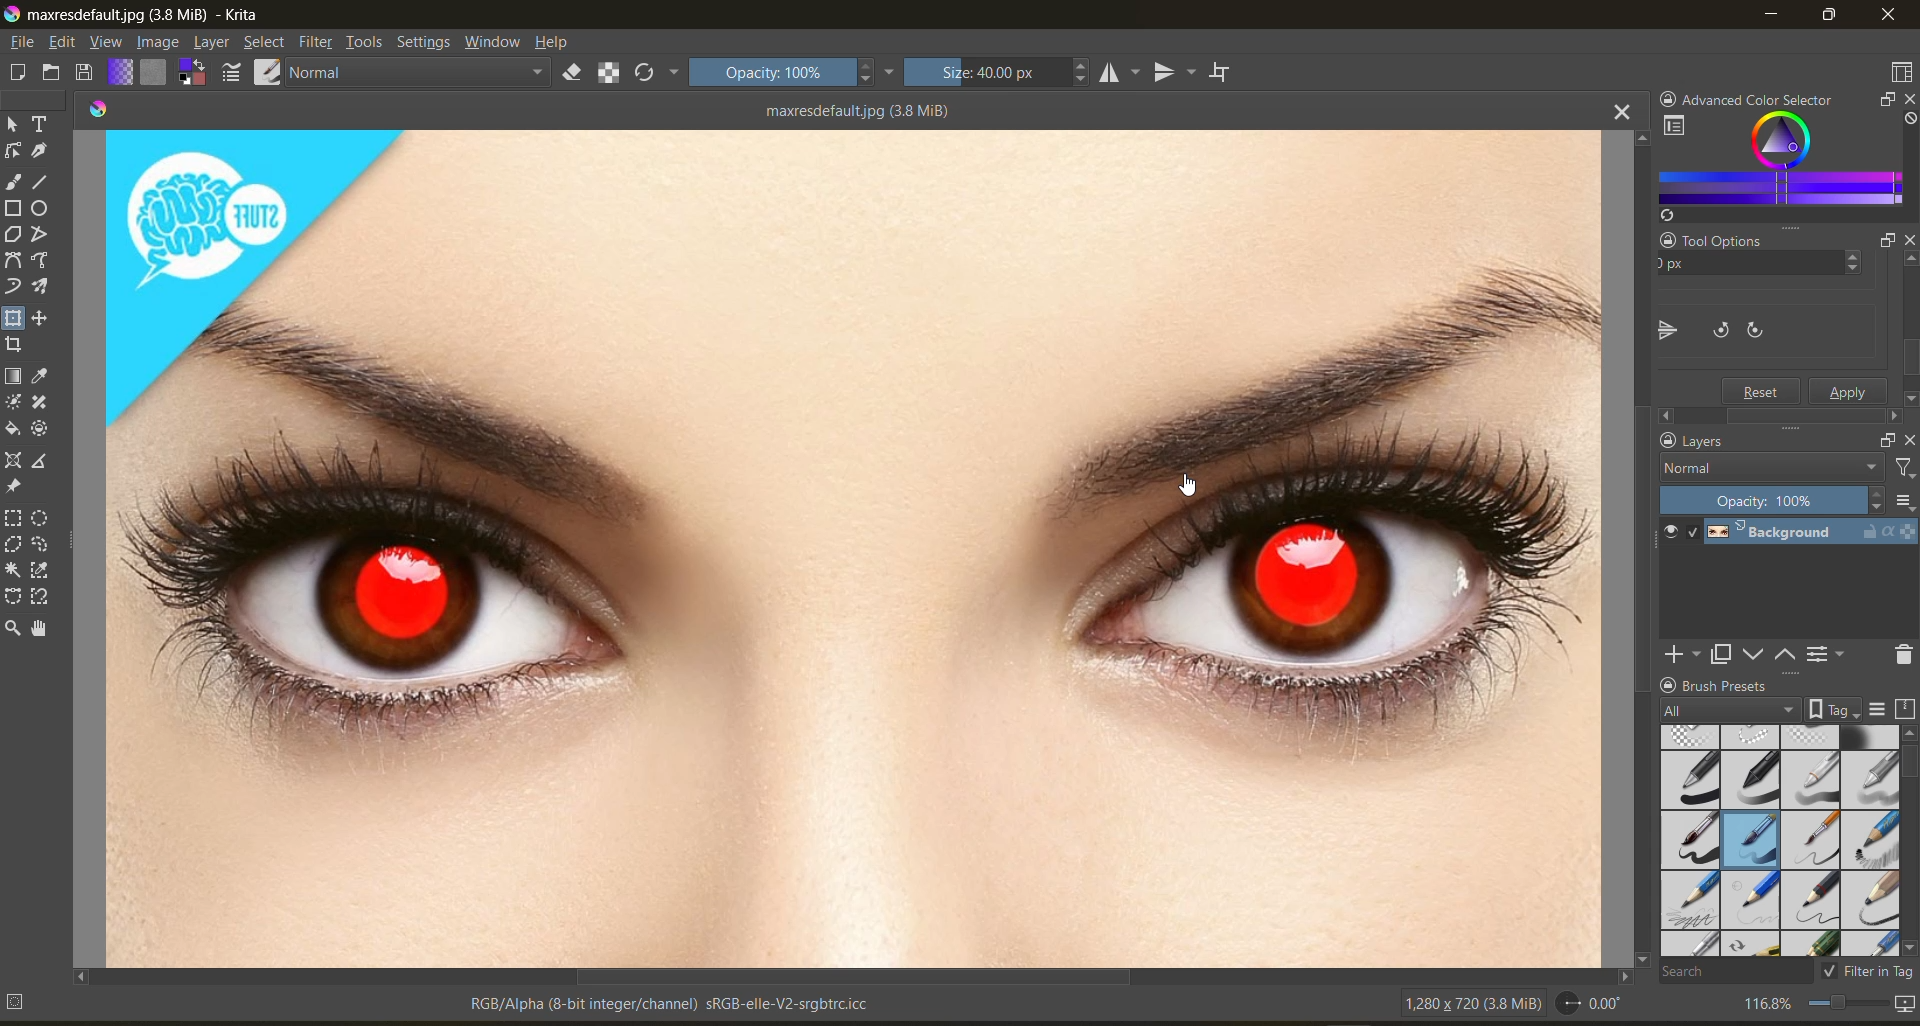 This screenshot has height=1026, width=1920. I want to click on cursor, so click(1188, 490).